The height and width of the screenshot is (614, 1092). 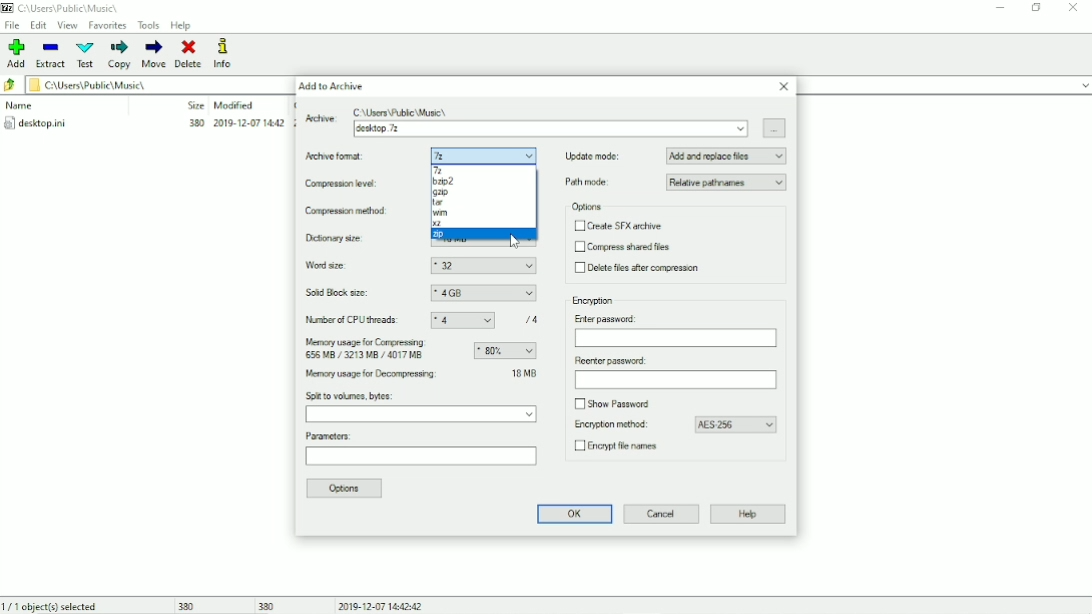 I want to click on 7z, so click(x=440, y=169).